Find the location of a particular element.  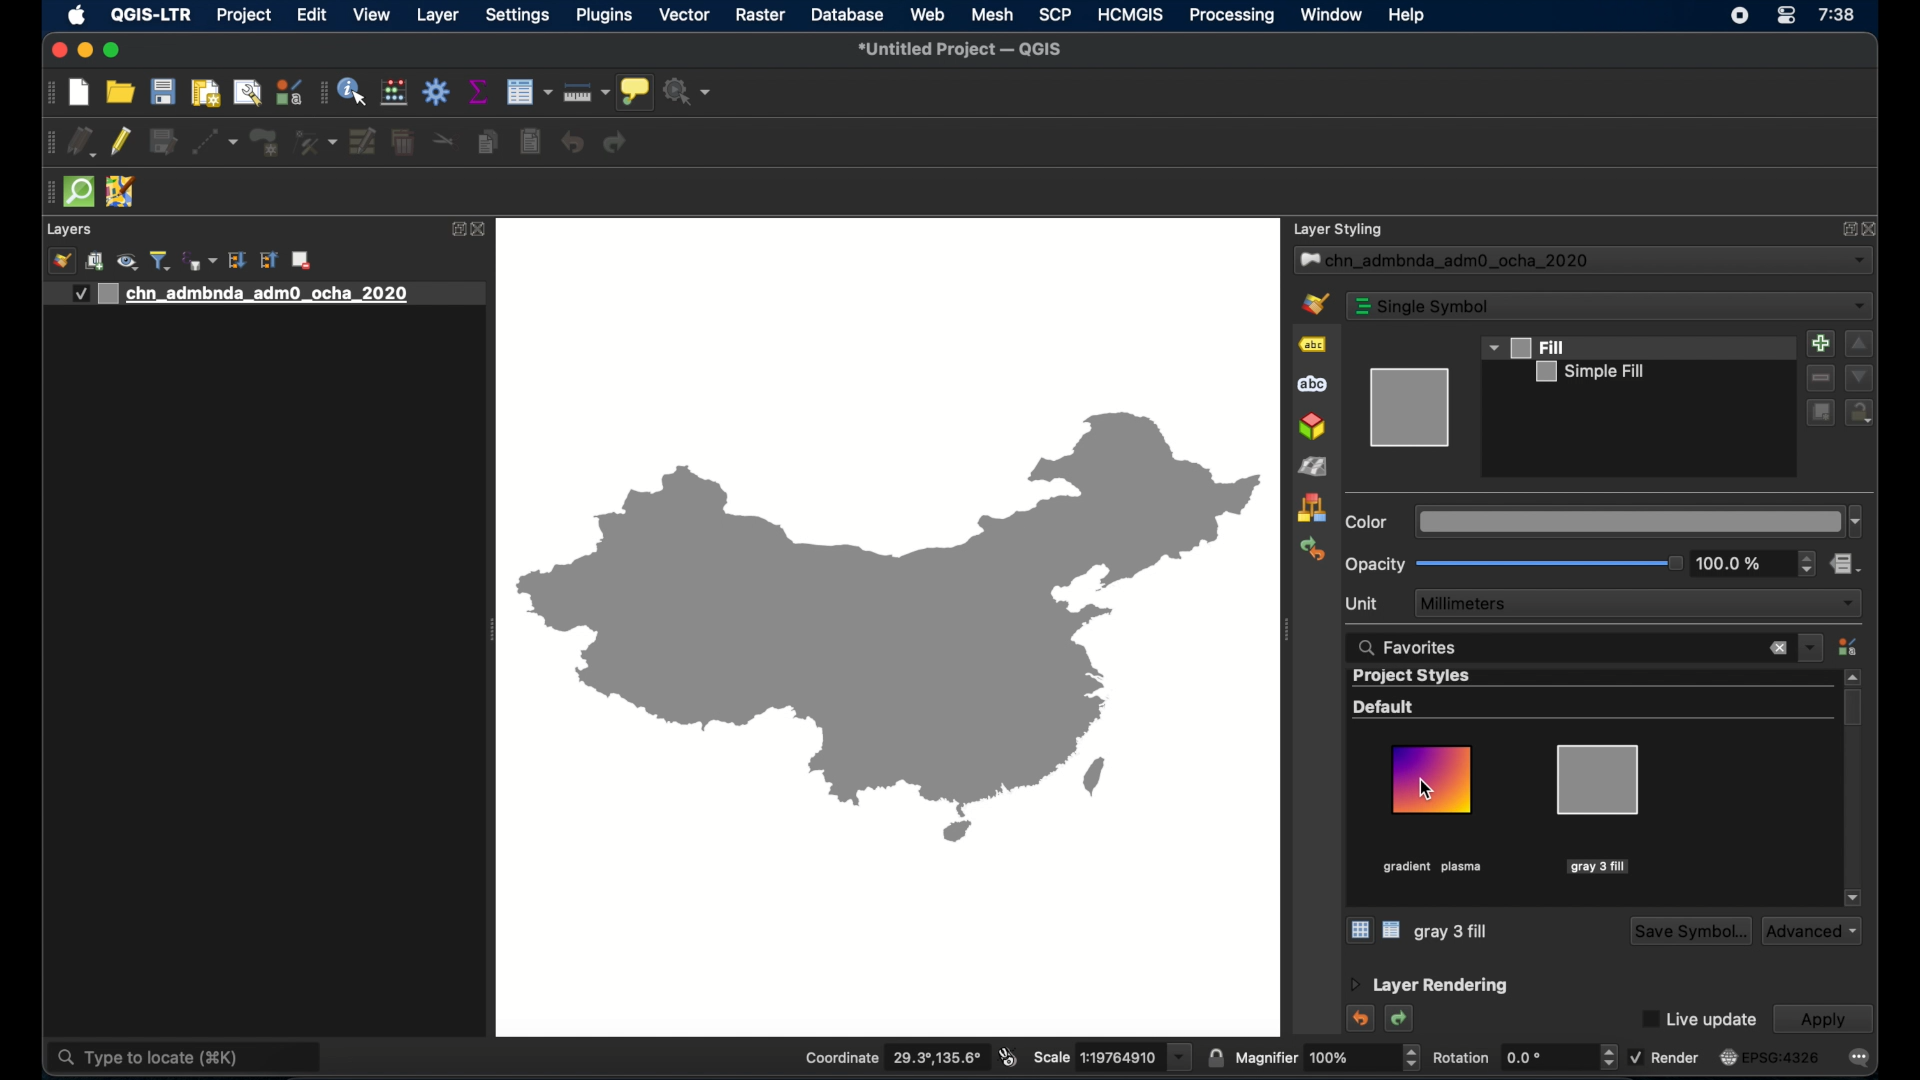

save edits is located at coordinates (164, 142).